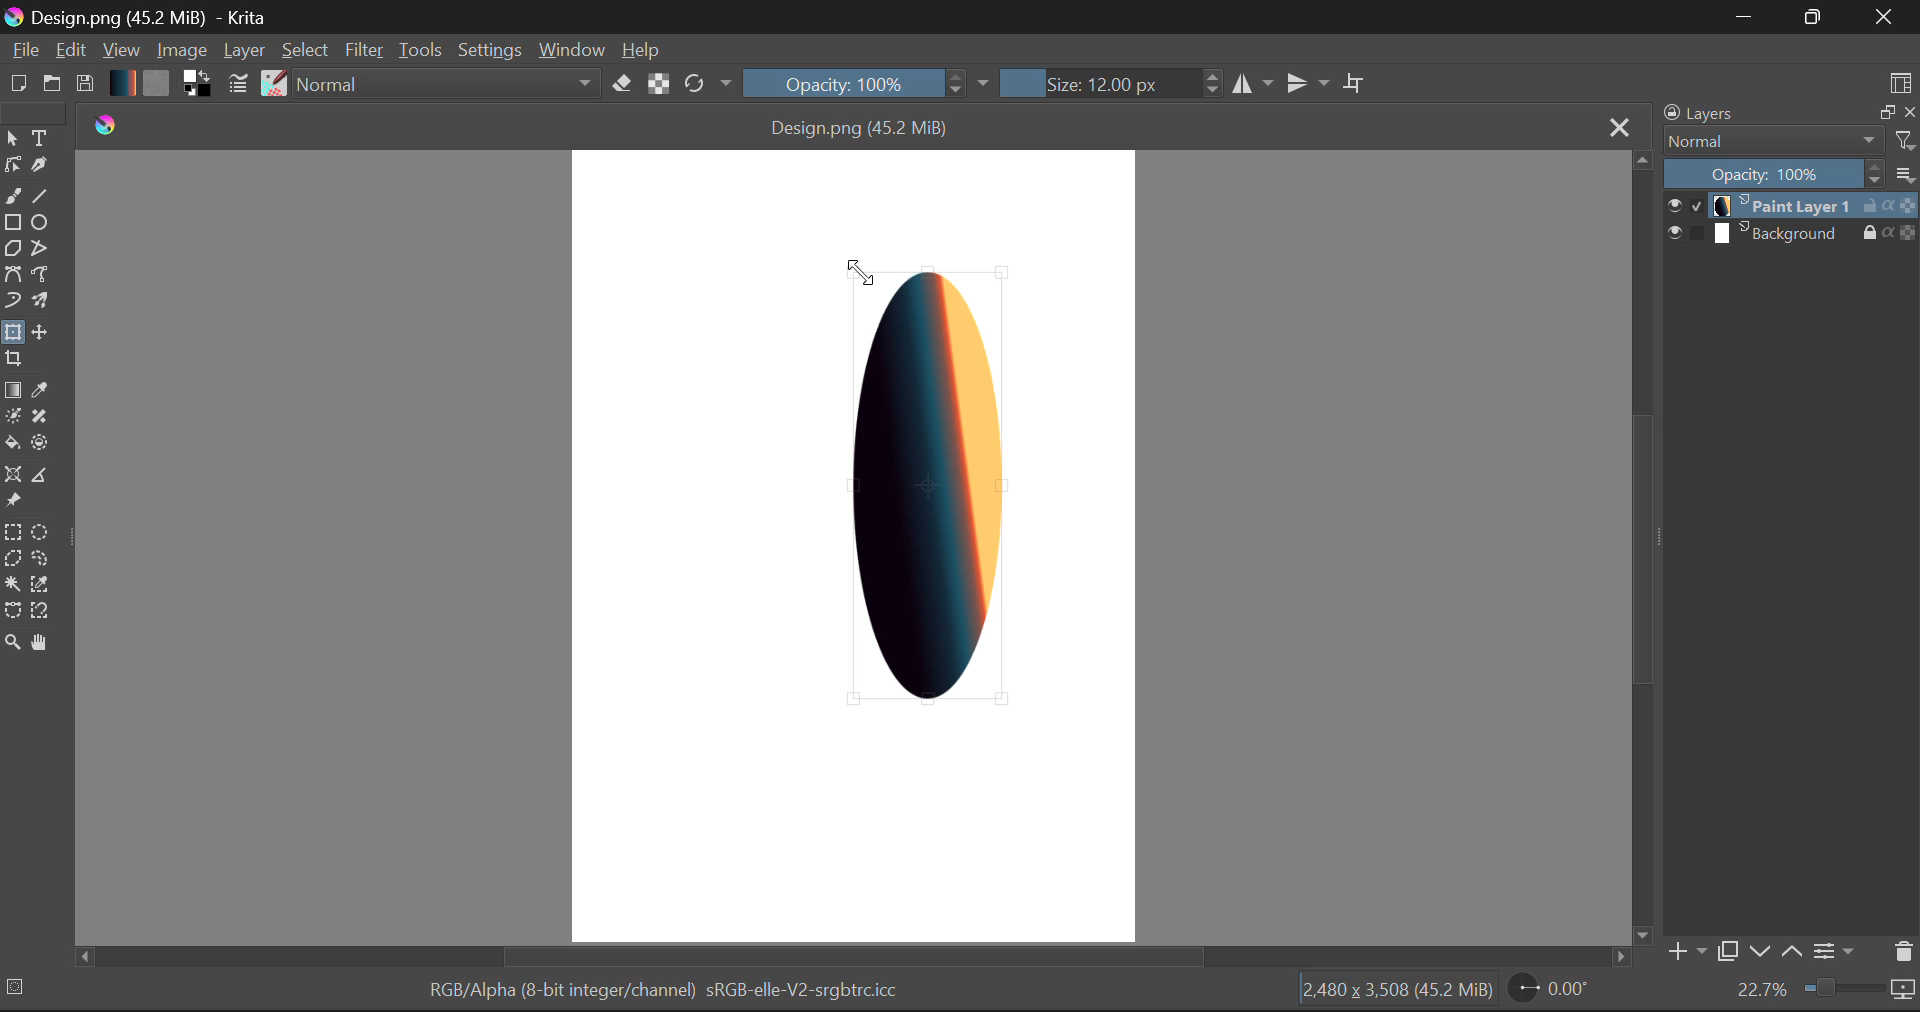 This screenshot has width=1920, height=1012. What do you see at coordinates (41, 477) in the screenshot?
I see `Measurement` at bounding box center [41, 477].